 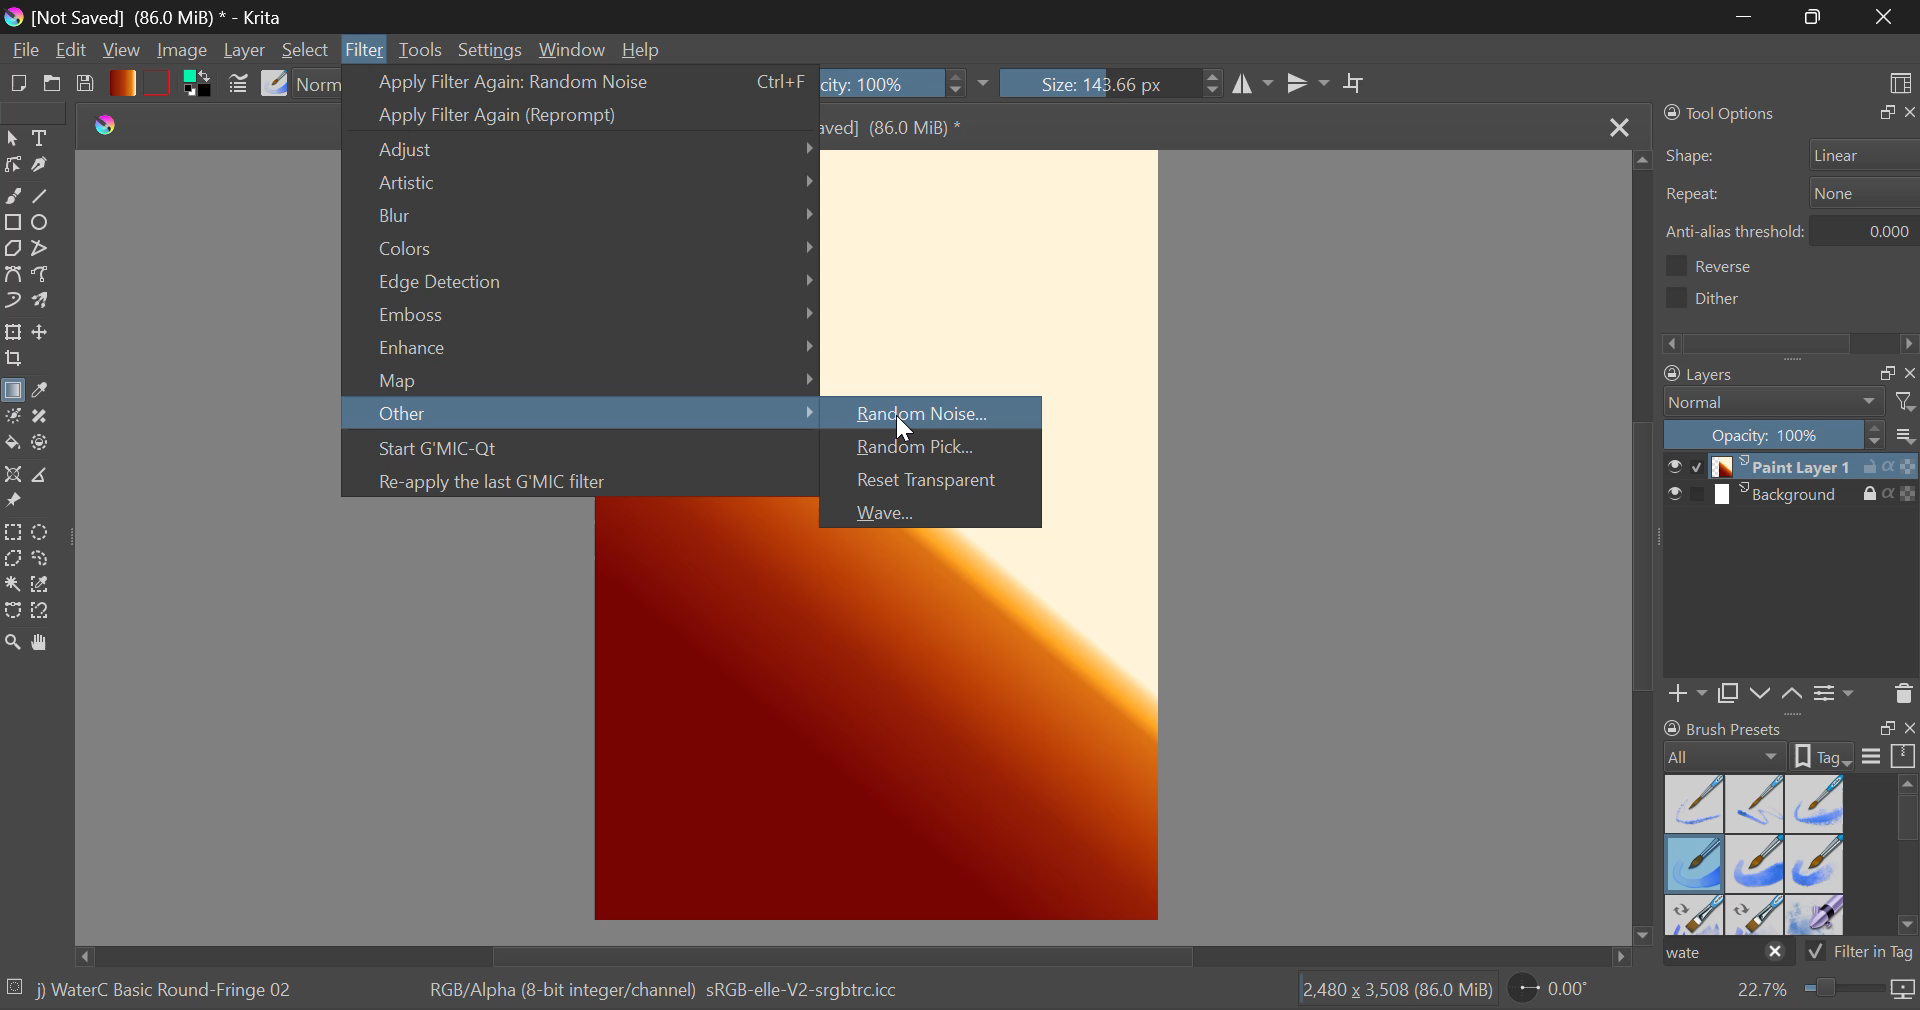 I want to click on Colors, so click(x=581, y=248).